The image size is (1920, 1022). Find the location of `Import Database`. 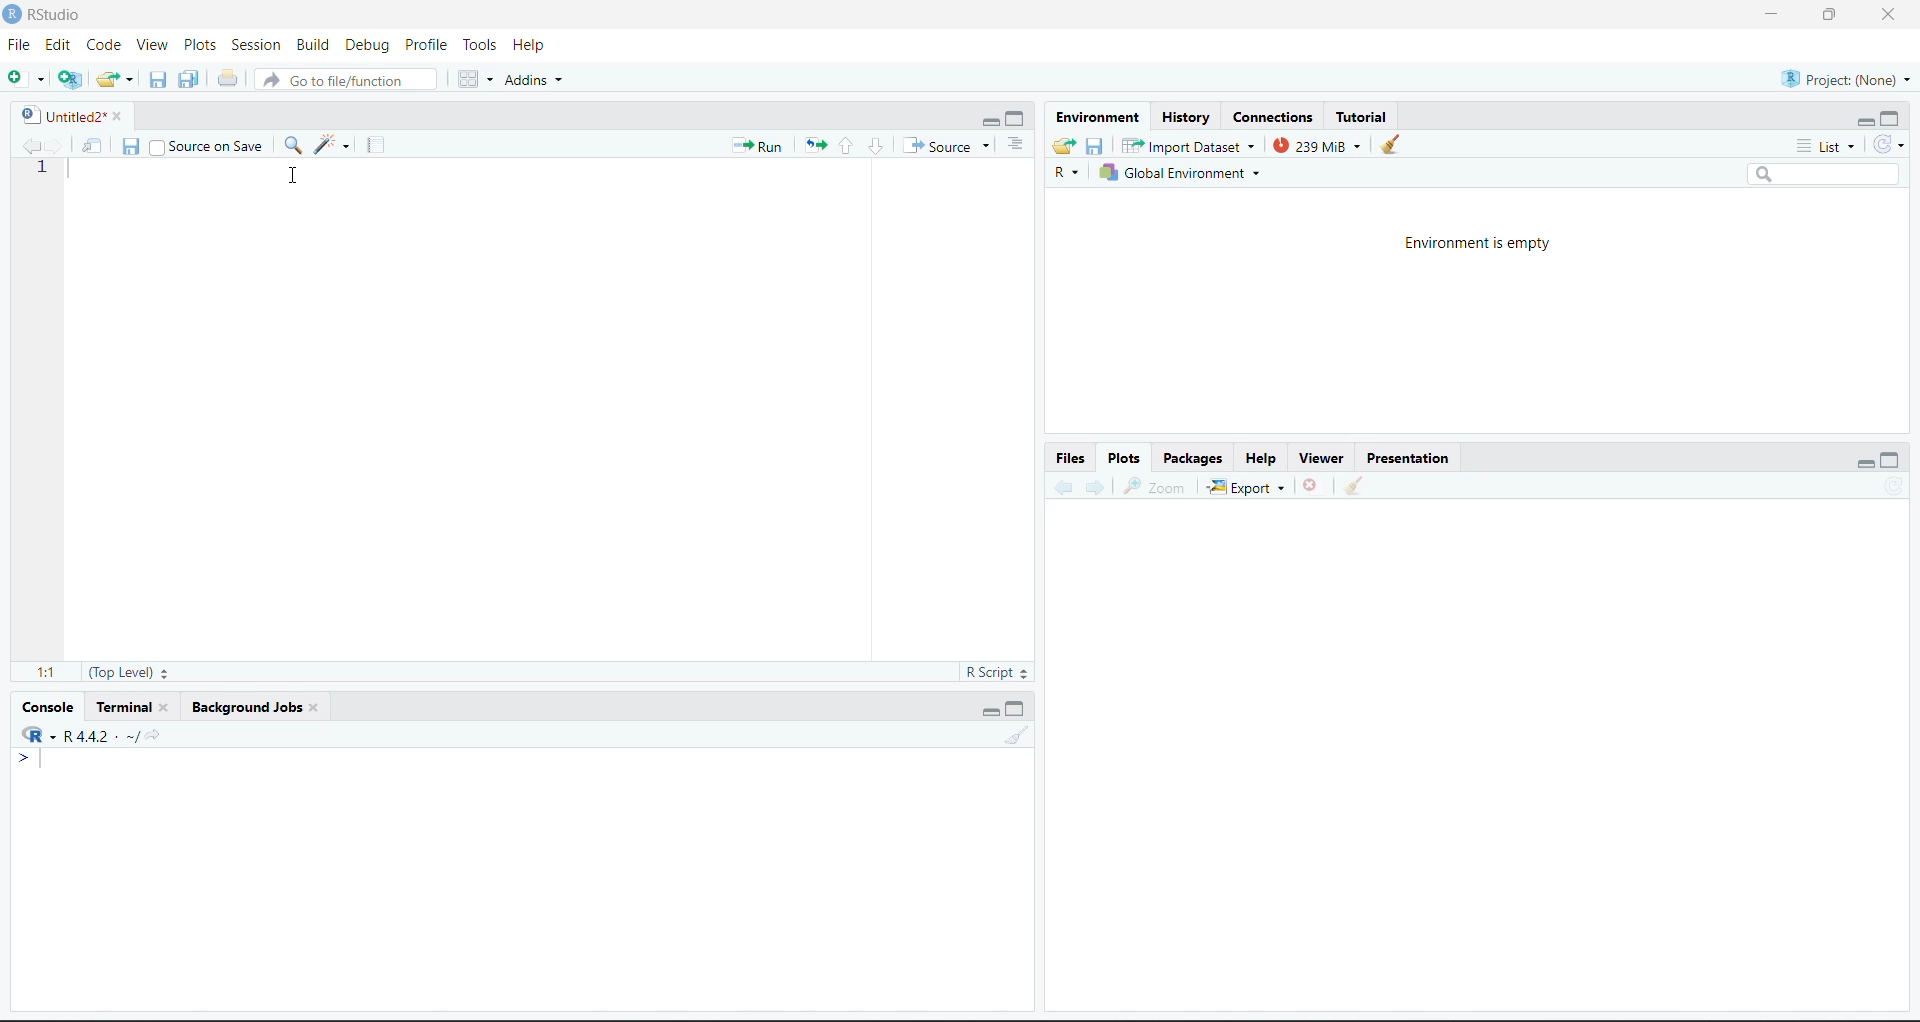

Import Database is located at coordinates (1190, 147).